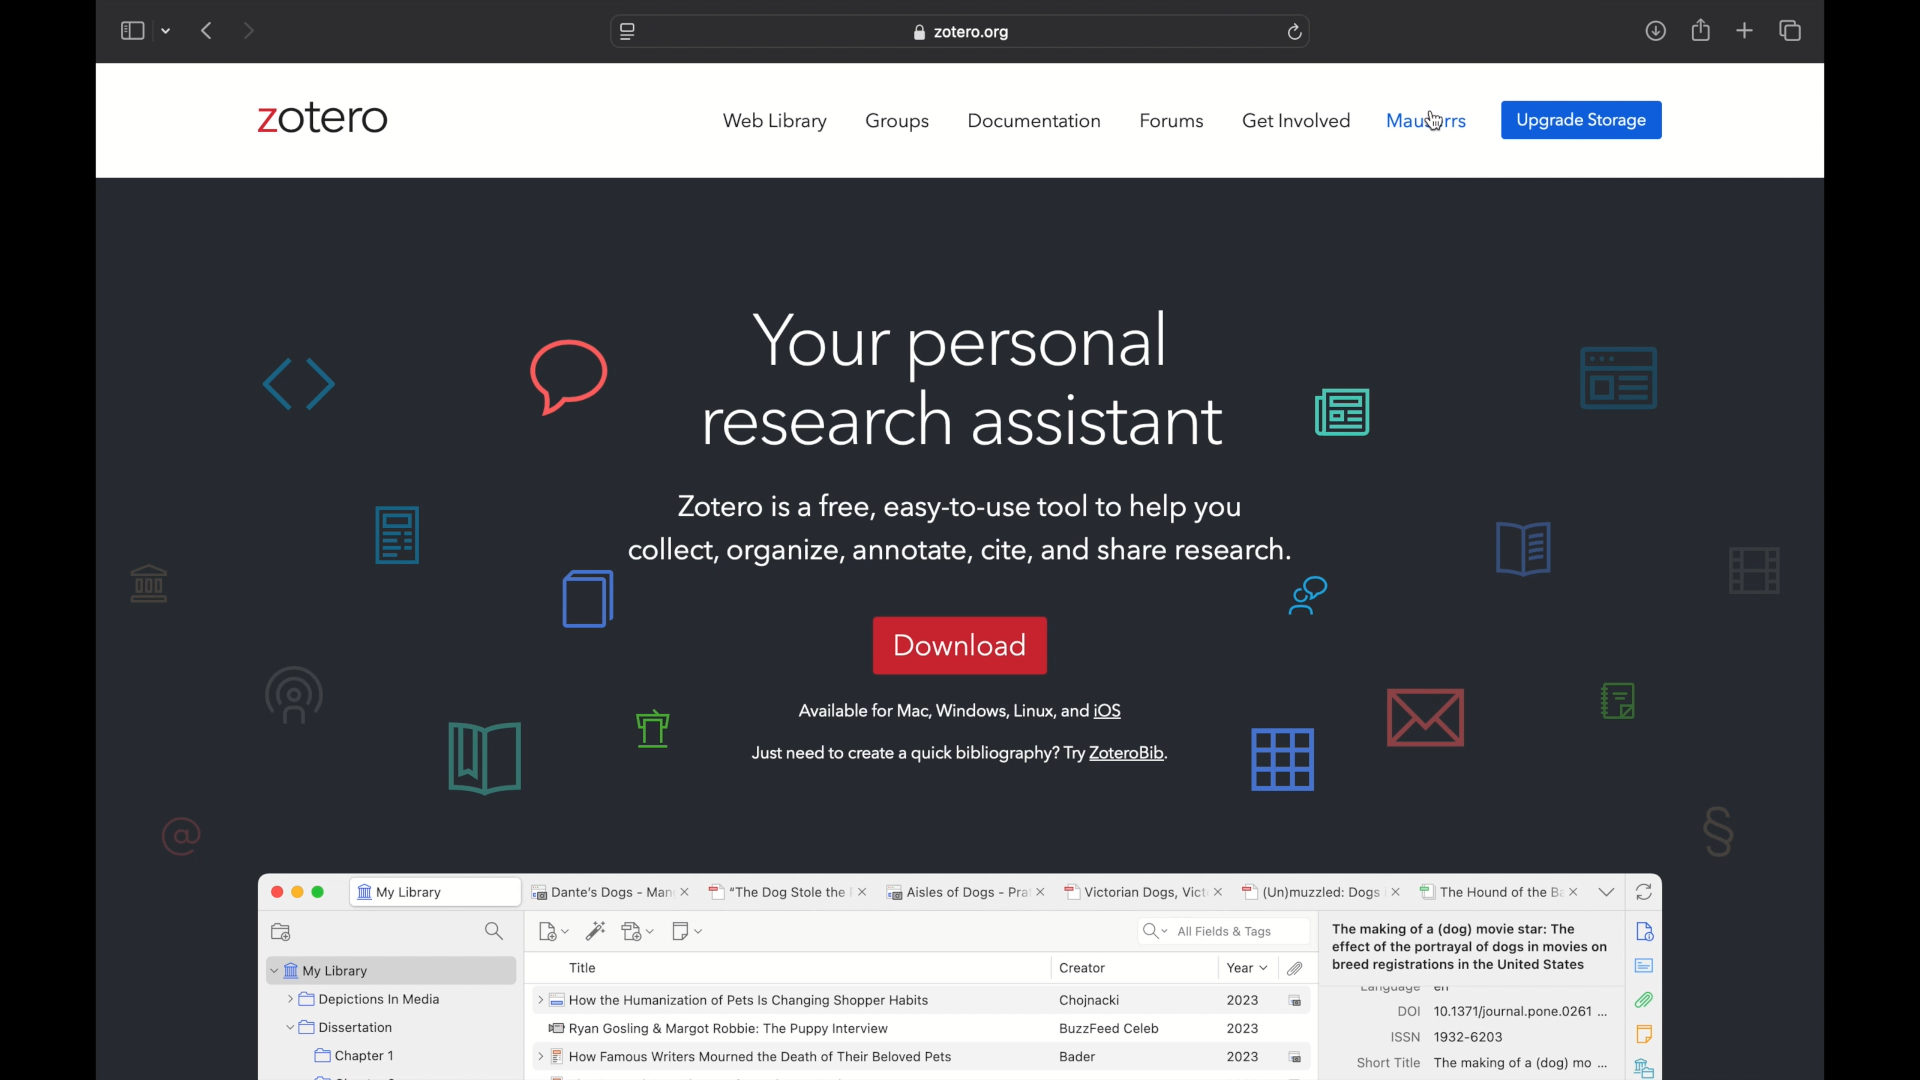 This screenshot has width=1920, height=1080. What do you see at coordinates (1432, 120) in the screenshot?
I see `cursor` at bounding box center [1432, 120].